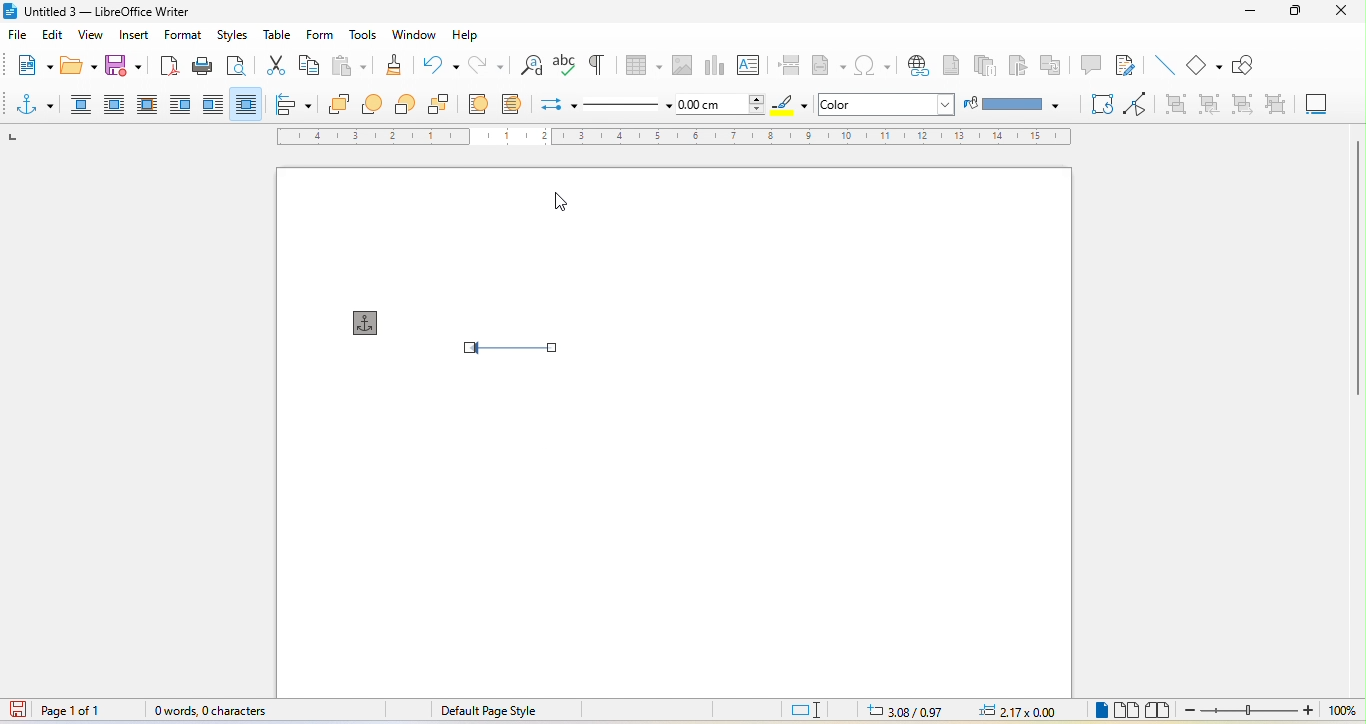 The width and height of the screenshot is (1366, 724). I want to click on default page style, so click(487, 710).